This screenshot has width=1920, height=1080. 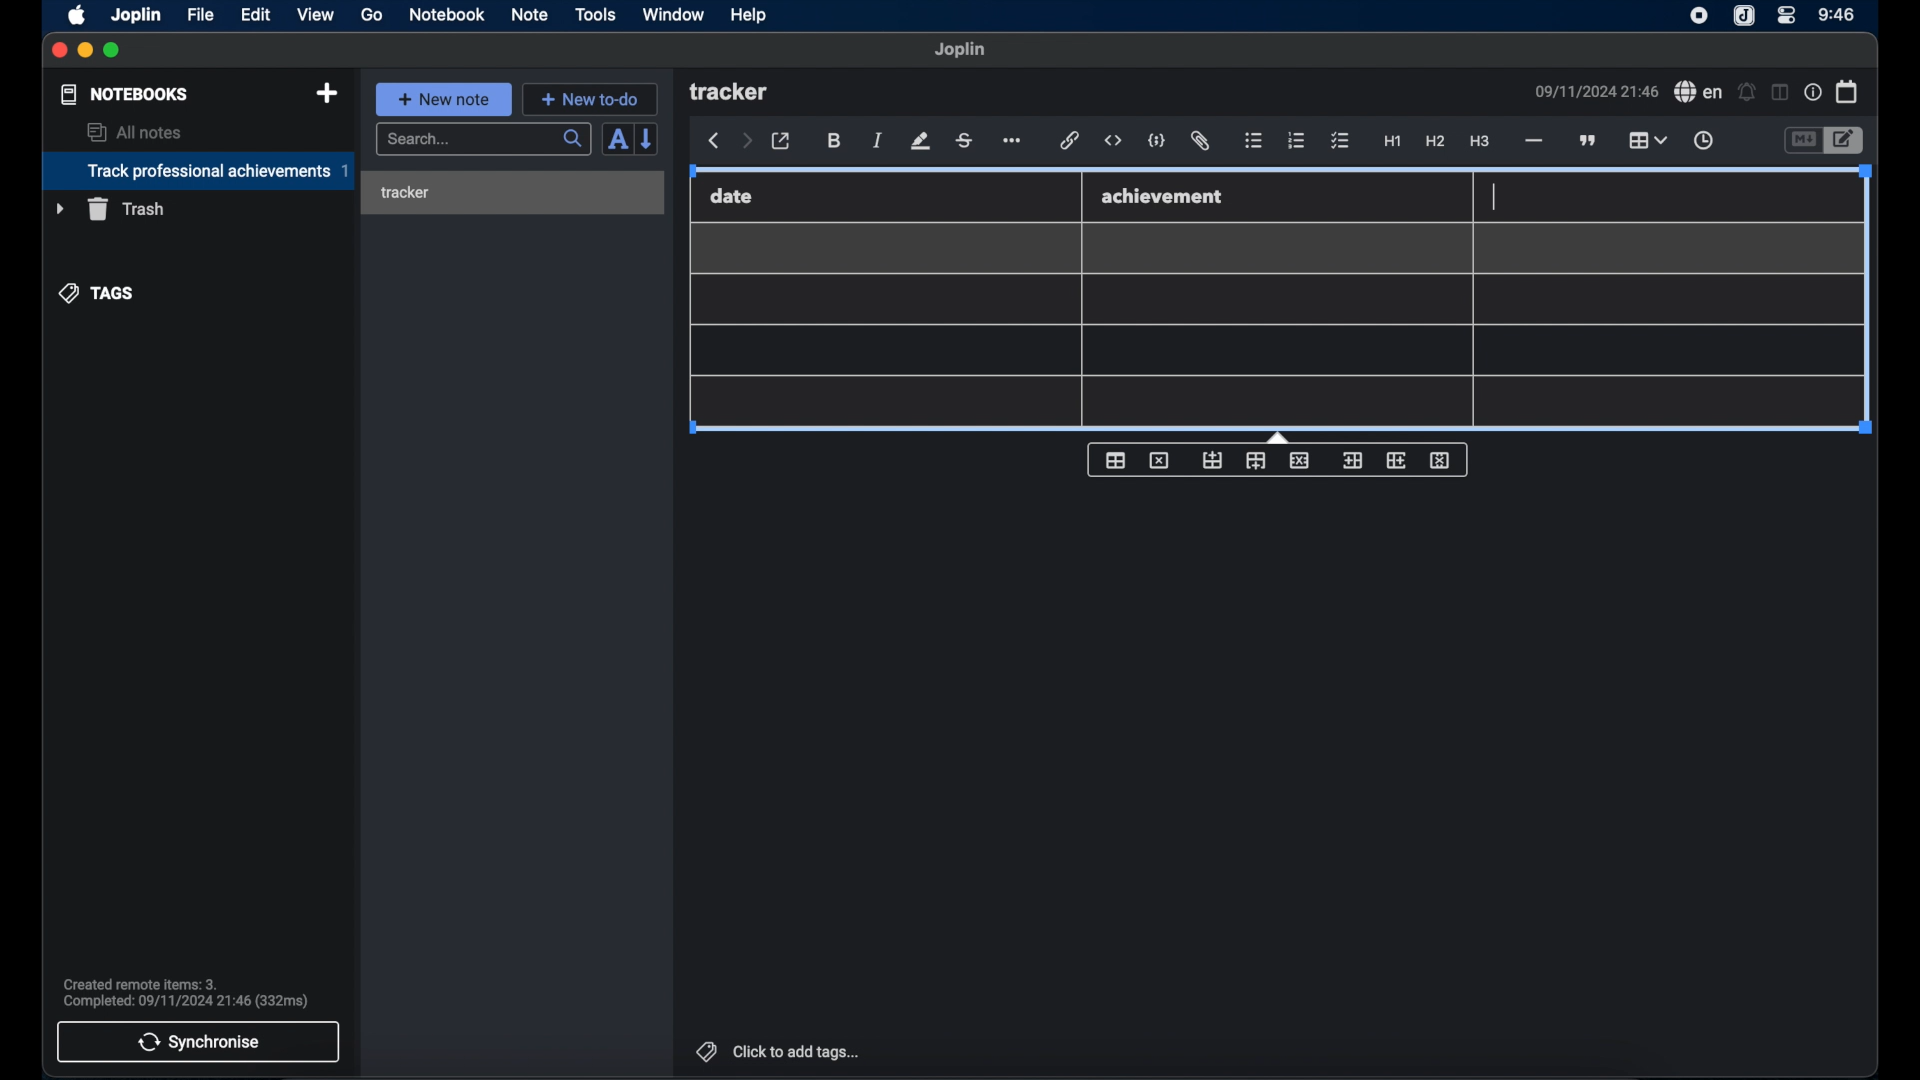 I want to click on control center, so click(x=1787, y=16).